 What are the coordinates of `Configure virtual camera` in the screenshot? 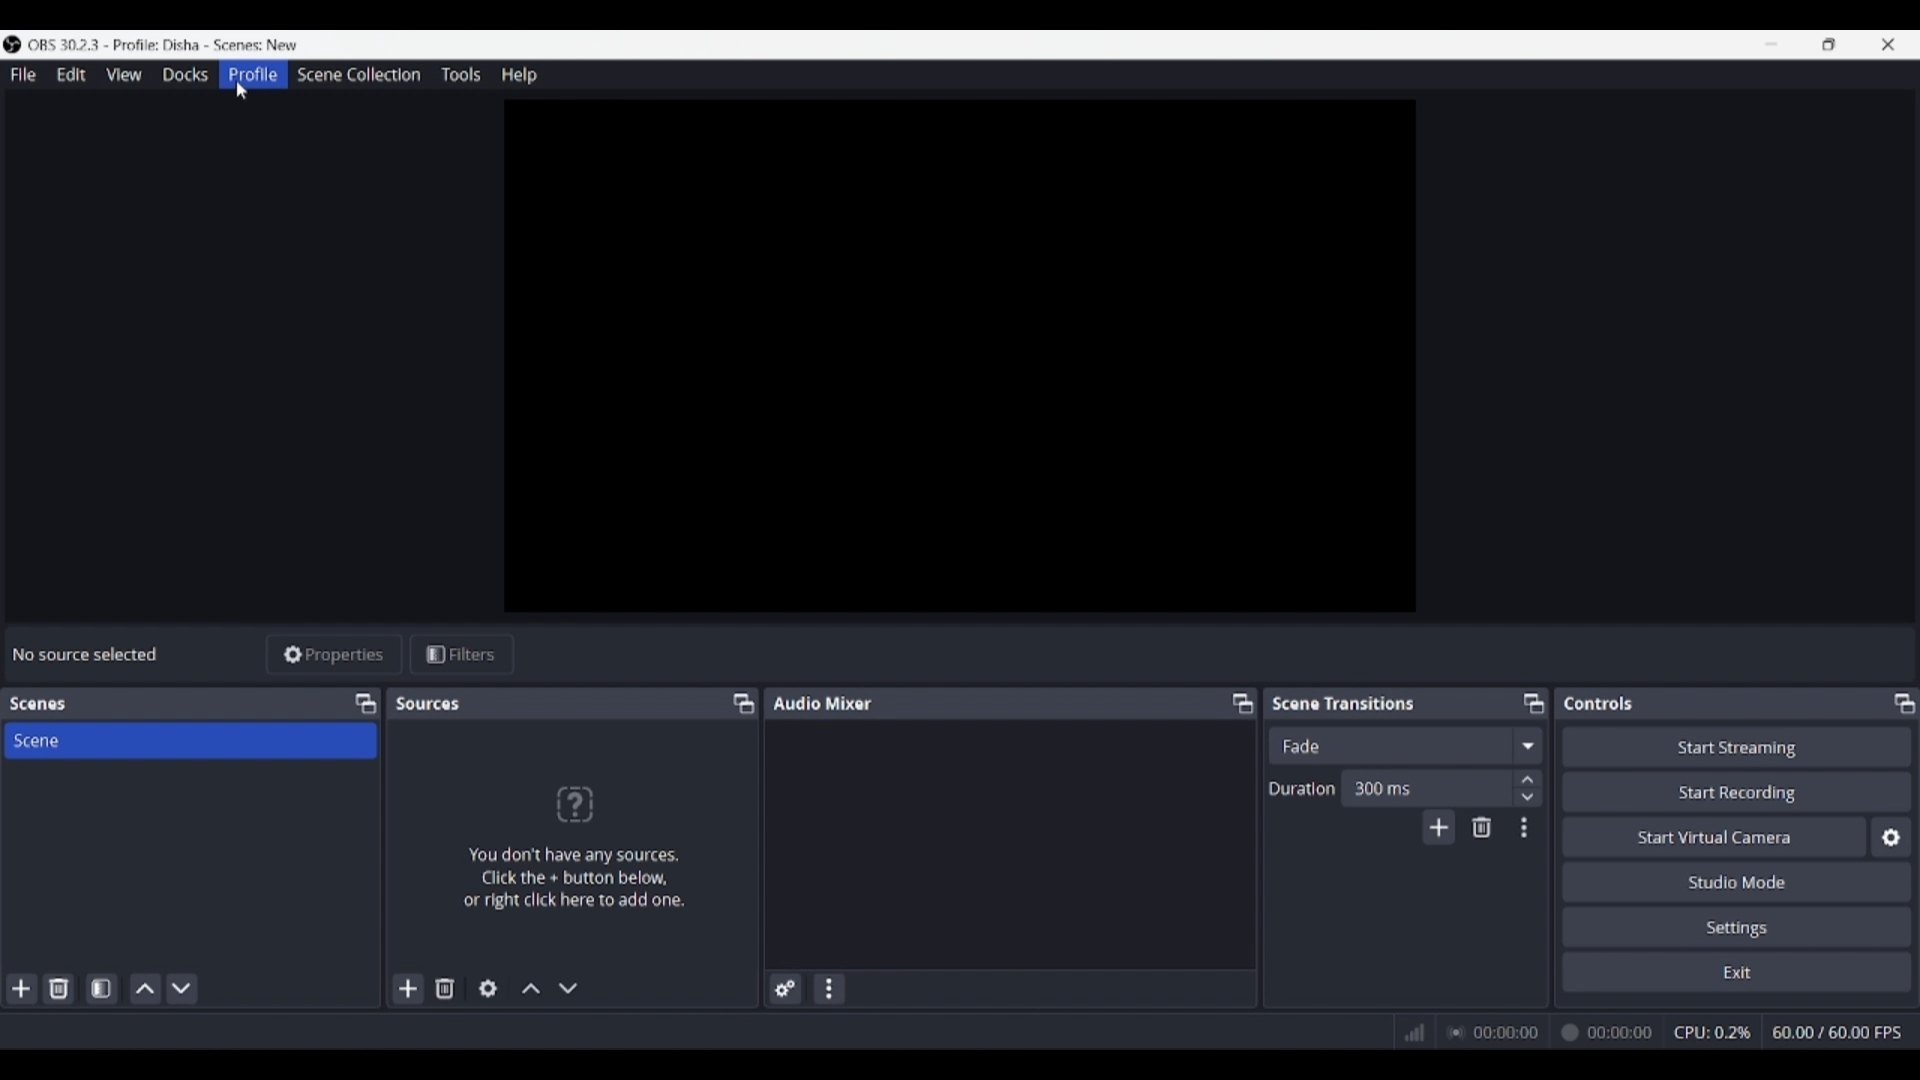 It's located at (1891, 837).